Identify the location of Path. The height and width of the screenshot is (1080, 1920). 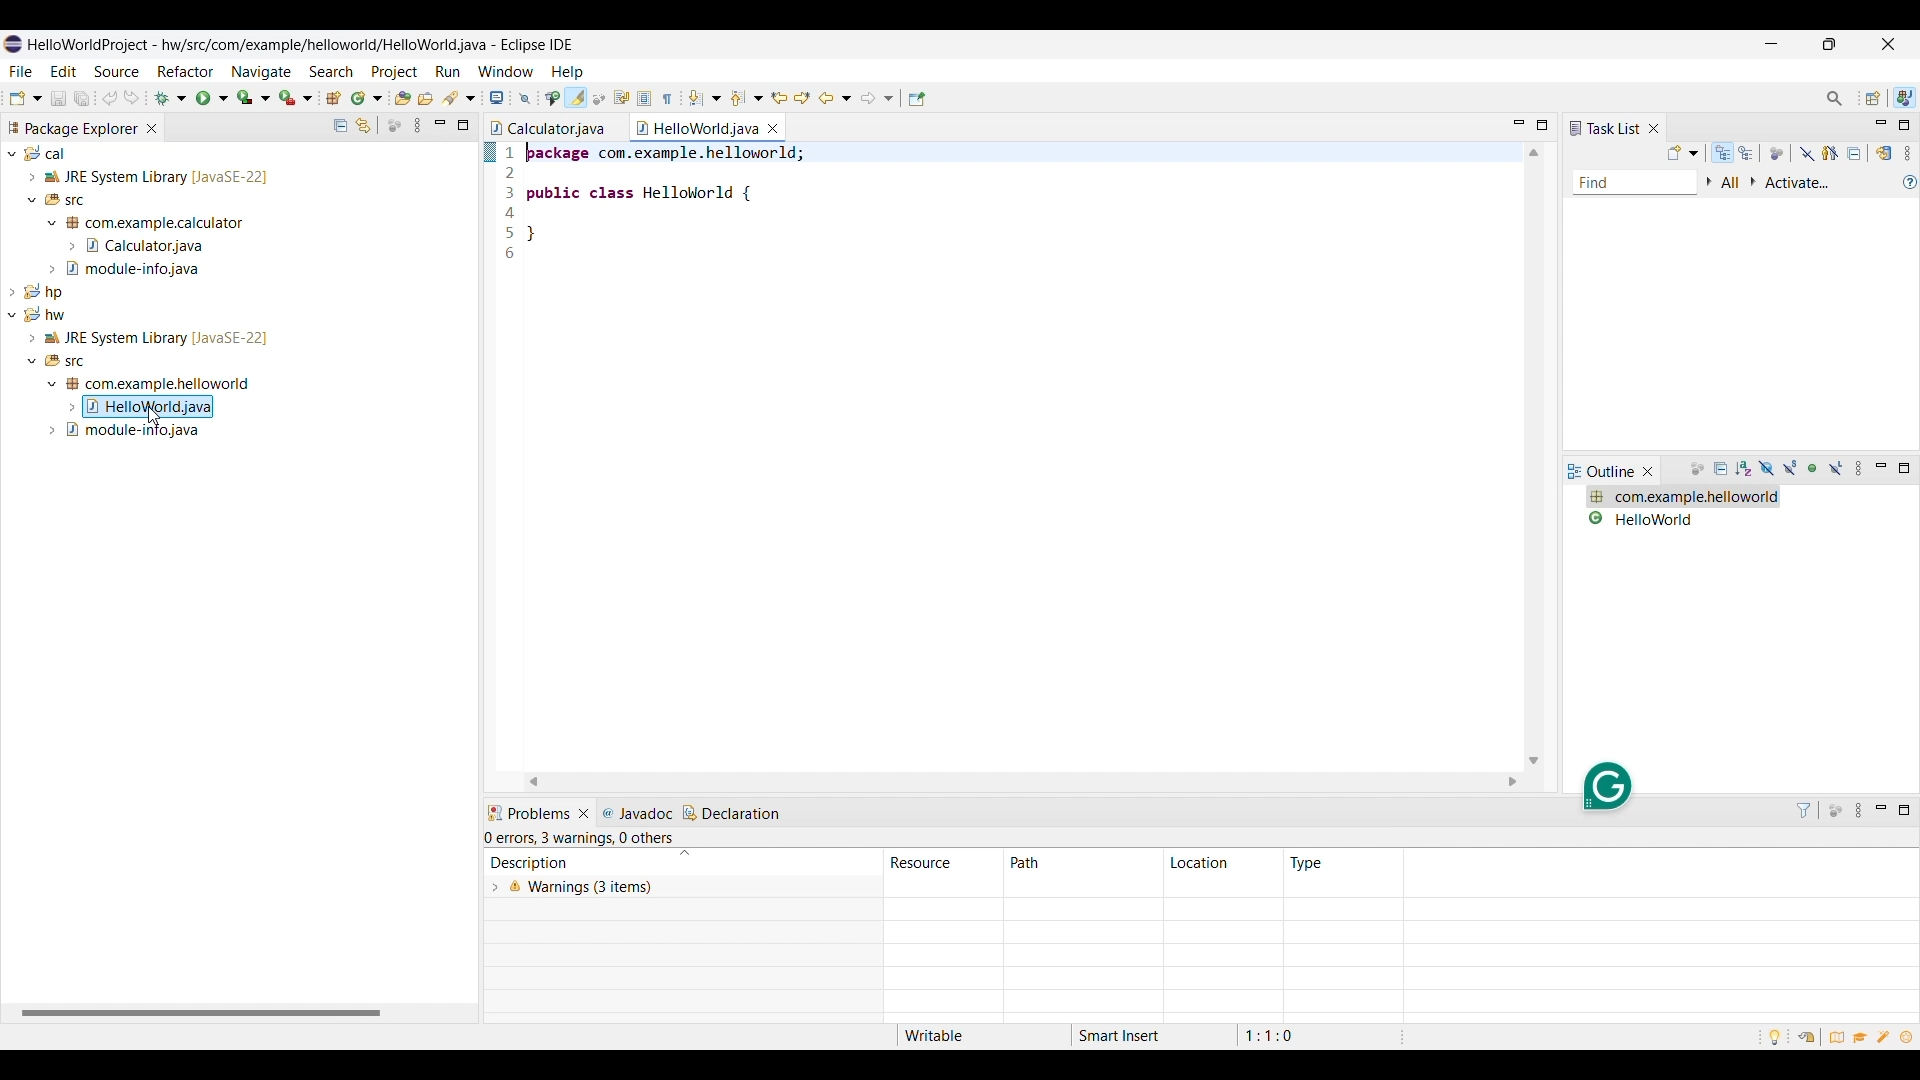
(1082, 863).